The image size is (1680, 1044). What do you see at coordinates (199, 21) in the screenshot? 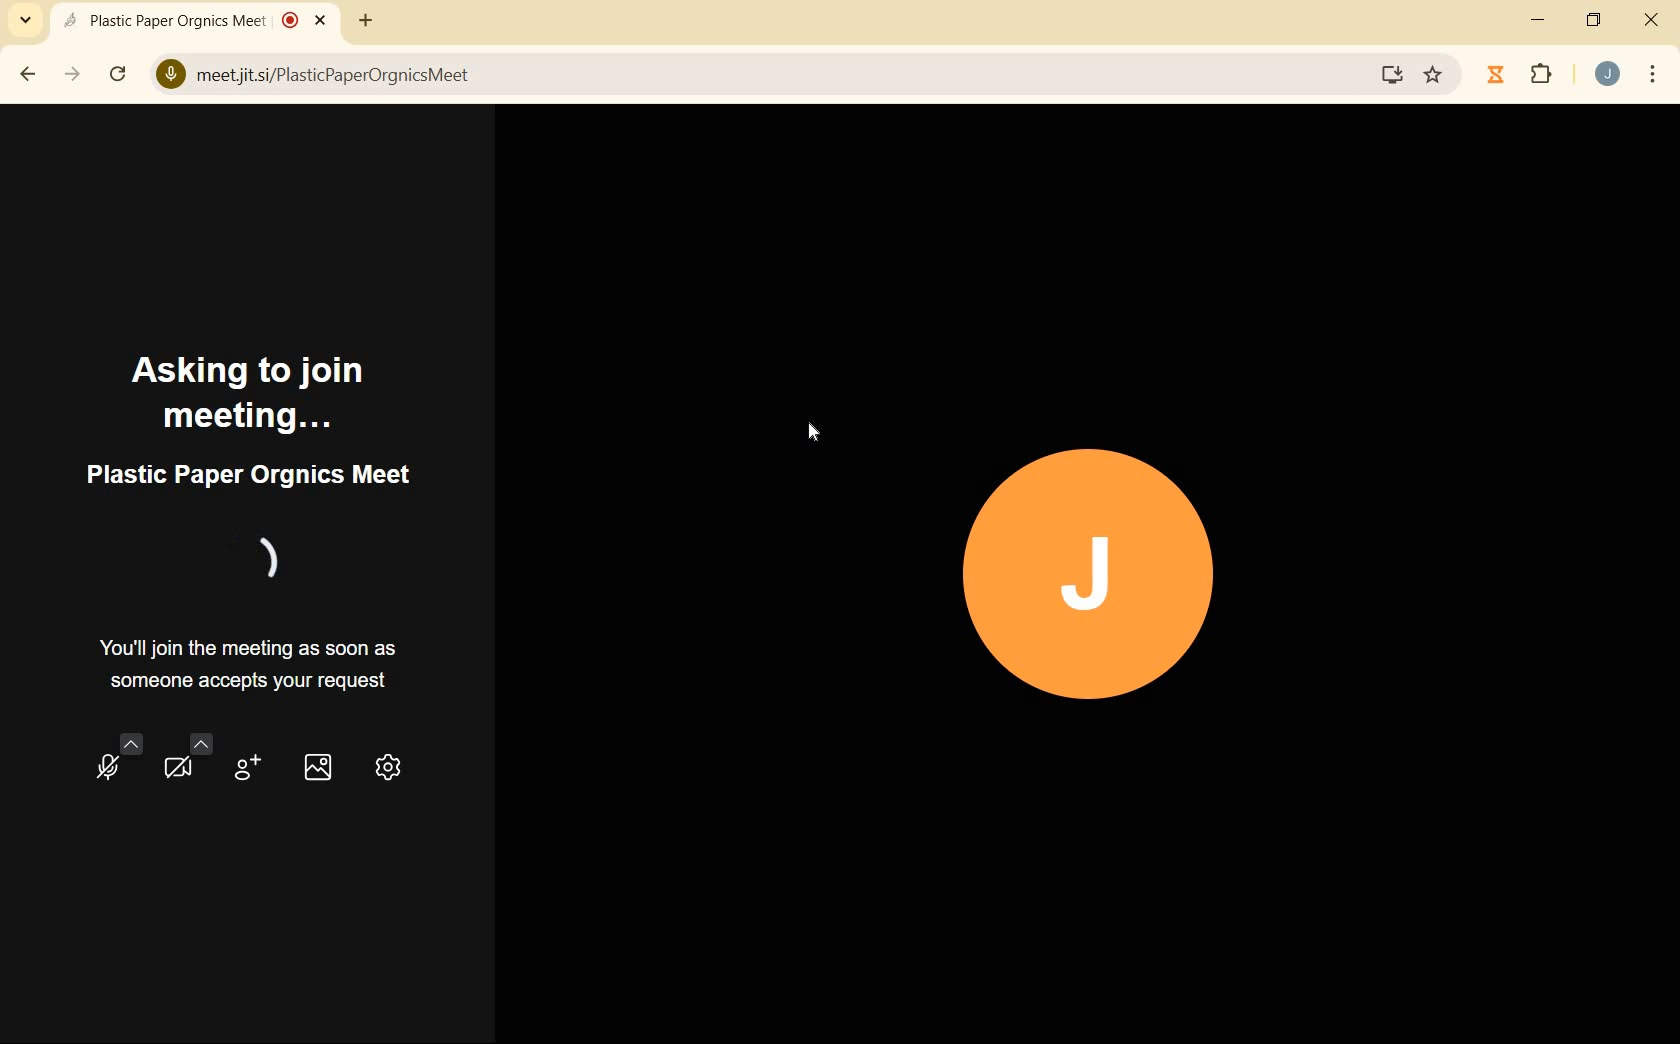
I see `current open tan` at bounding box center [199, 21].